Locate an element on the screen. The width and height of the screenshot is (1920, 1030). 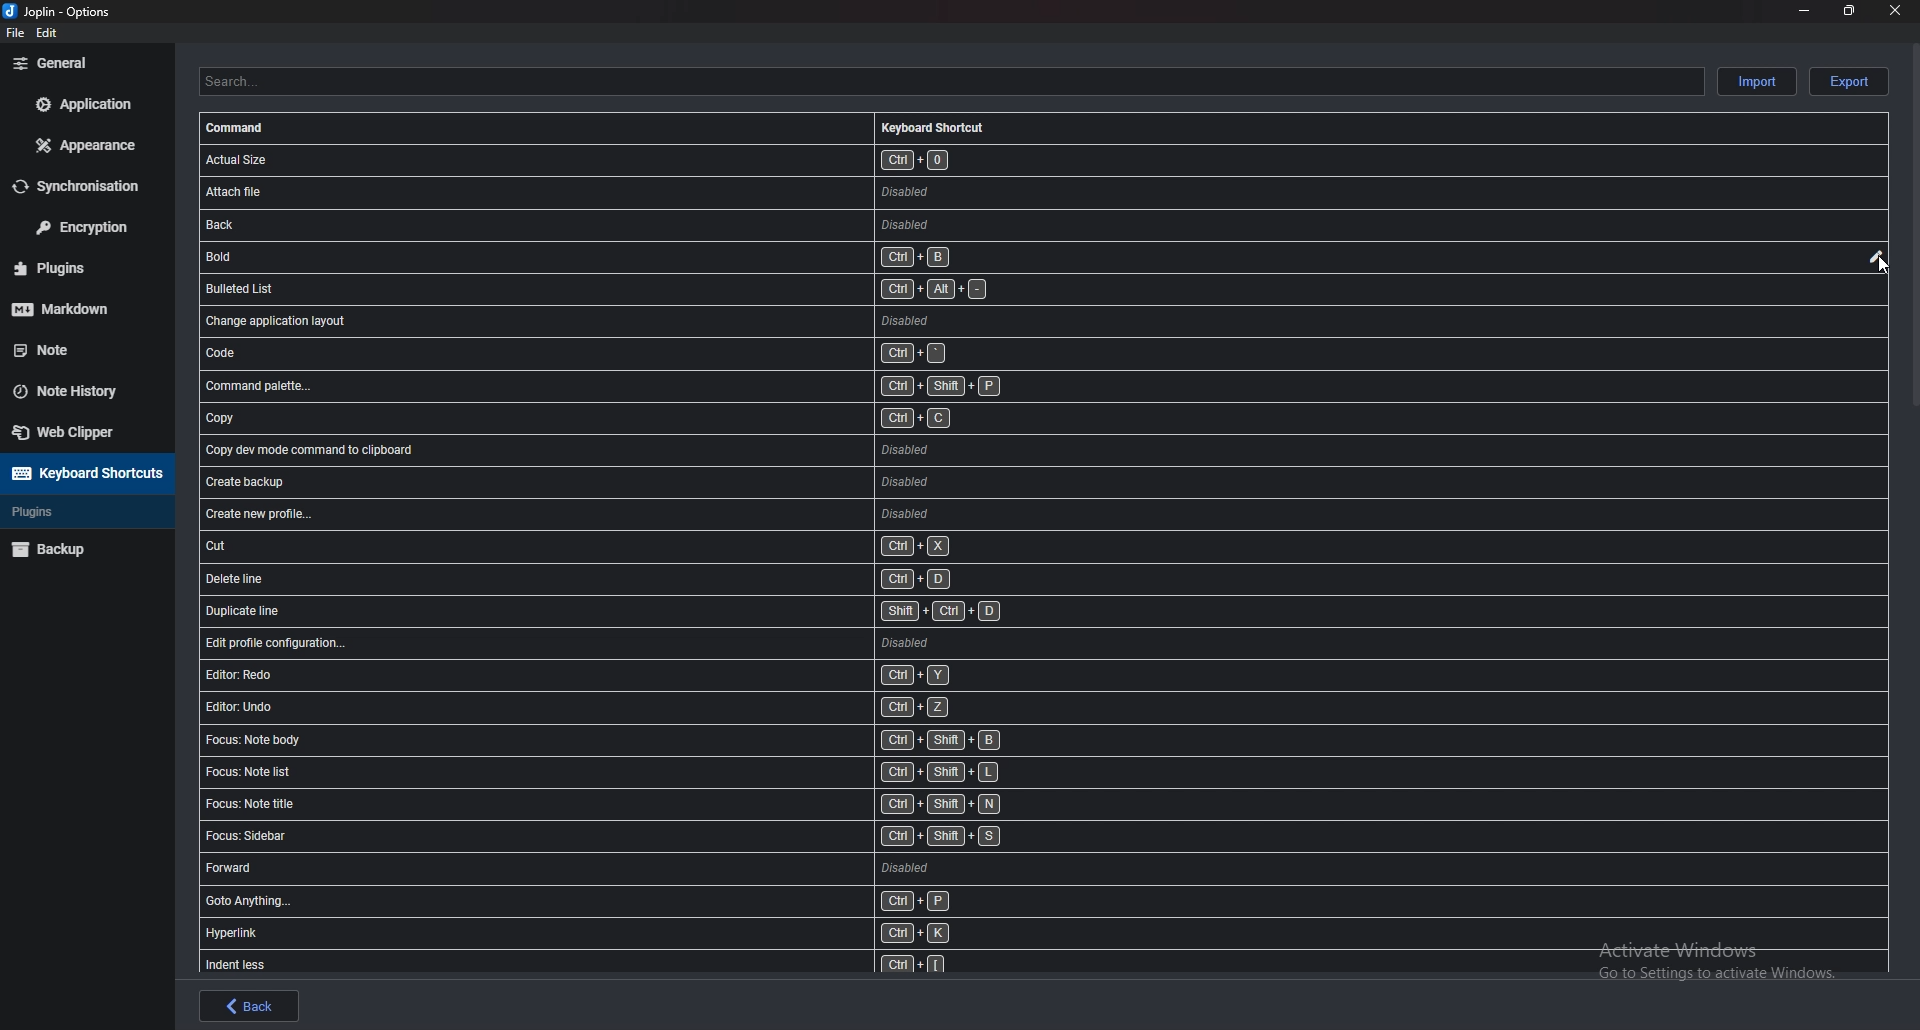
Search shortcuts is located at coordinates (955, 82).